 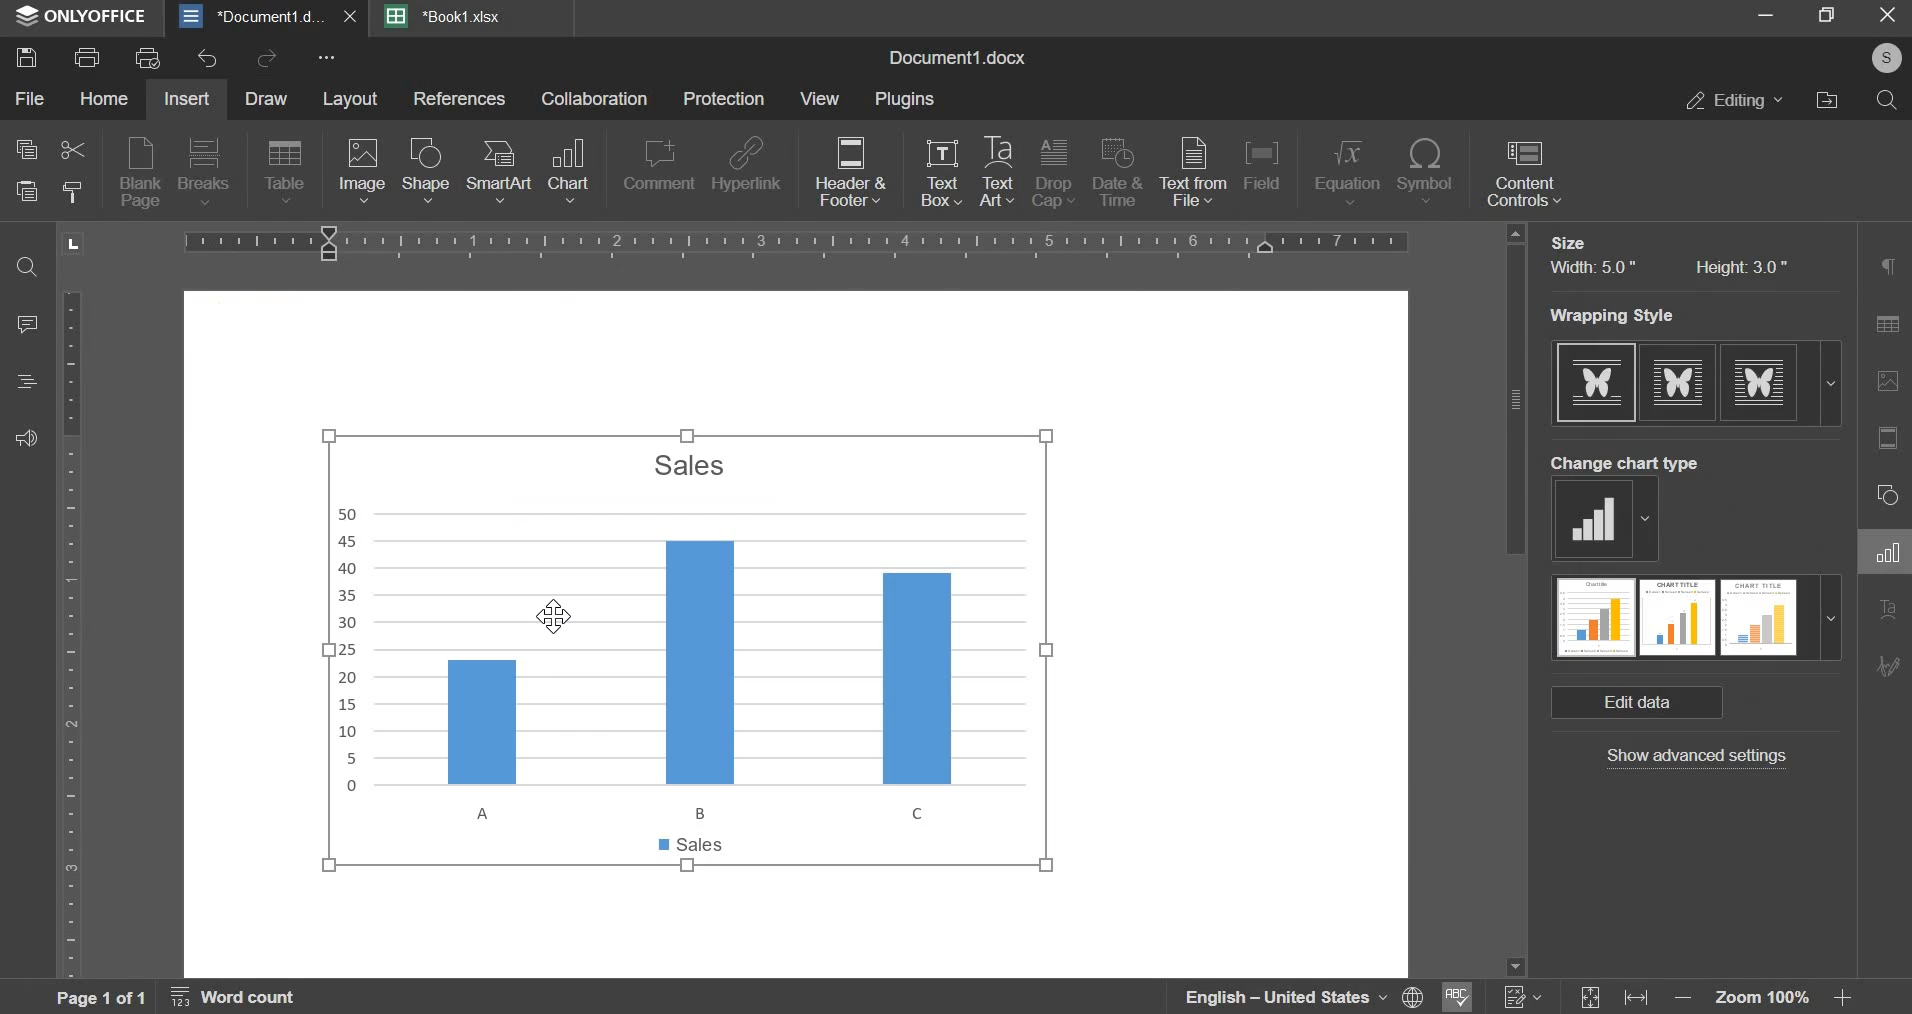 What do you see at coordinates (1425, 175) in the screenshot?
I see `symbol` at bounding box center [1425, 175].